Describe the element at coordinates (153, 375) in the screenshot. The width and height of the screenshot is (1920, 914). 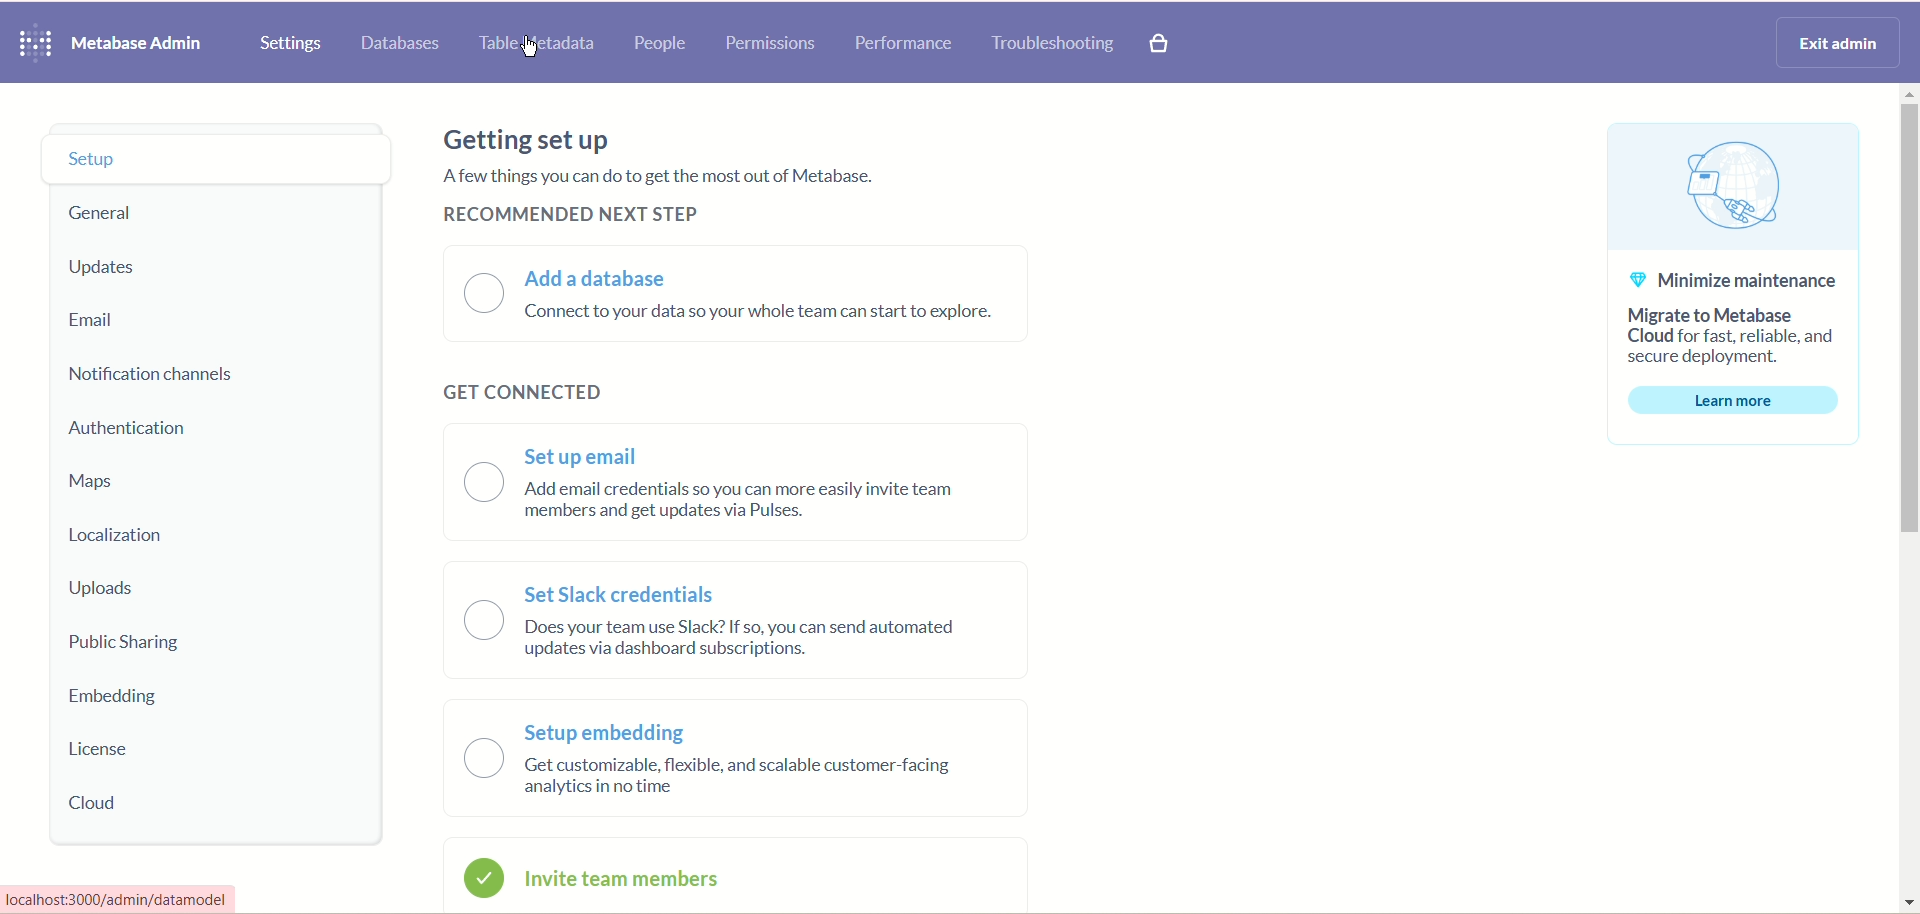
I see `notification channels` at that location.